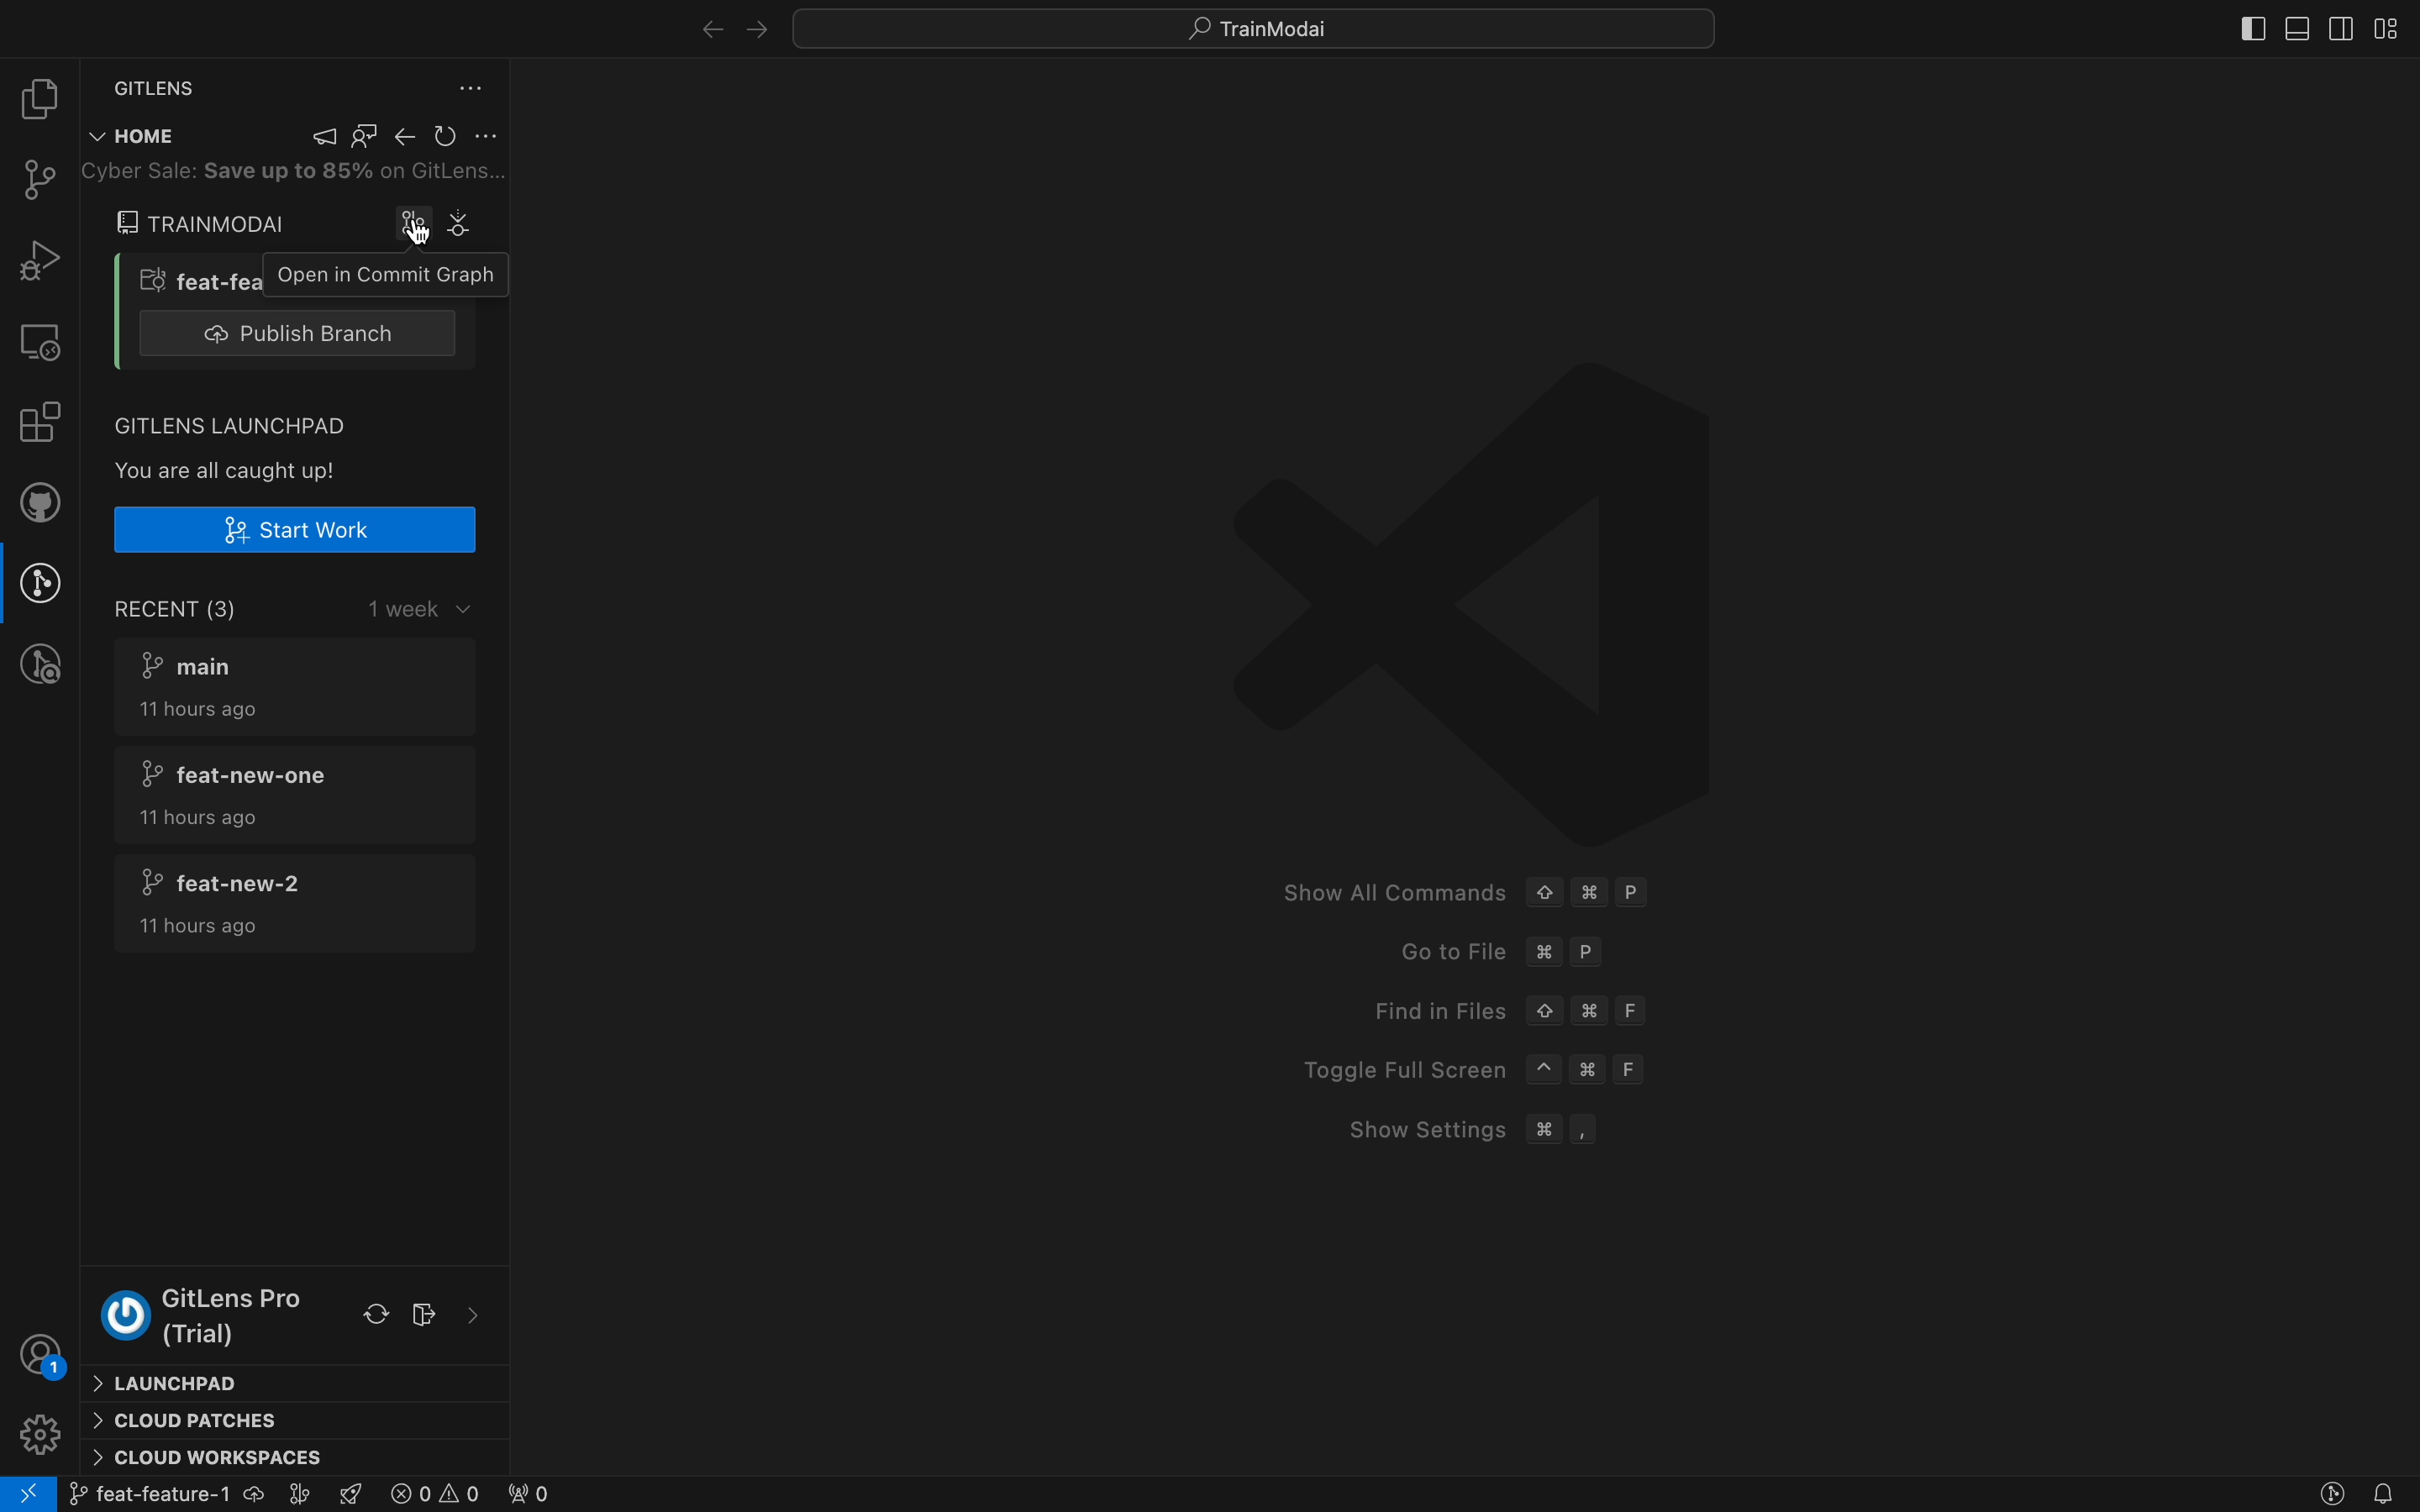 The height and width of the screenshot is (1512, 2420). Describe the element at coordinates (2343, 26) in the screenshot. I see `toggle secondary bar` at that location.